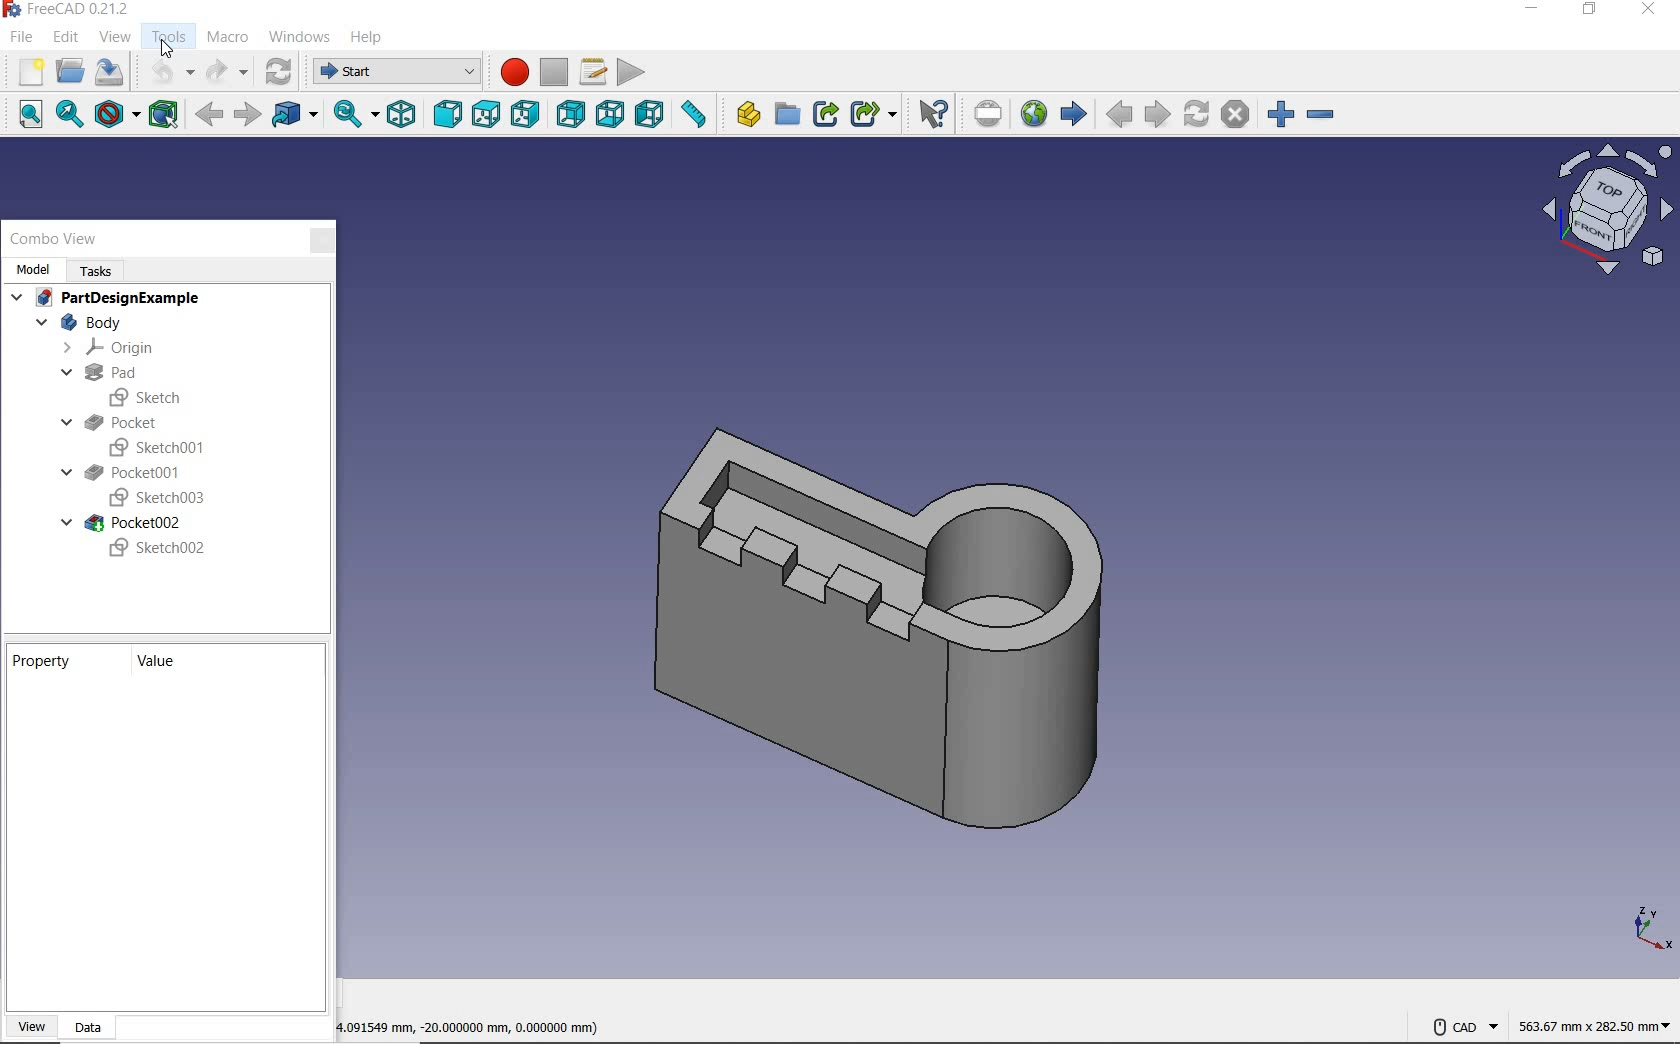 Image resolution: width=1680 pixels, height=1044 pixels. Describe the element at coordinates (1652, 11) in the screenshot. I see `Close` at that location.